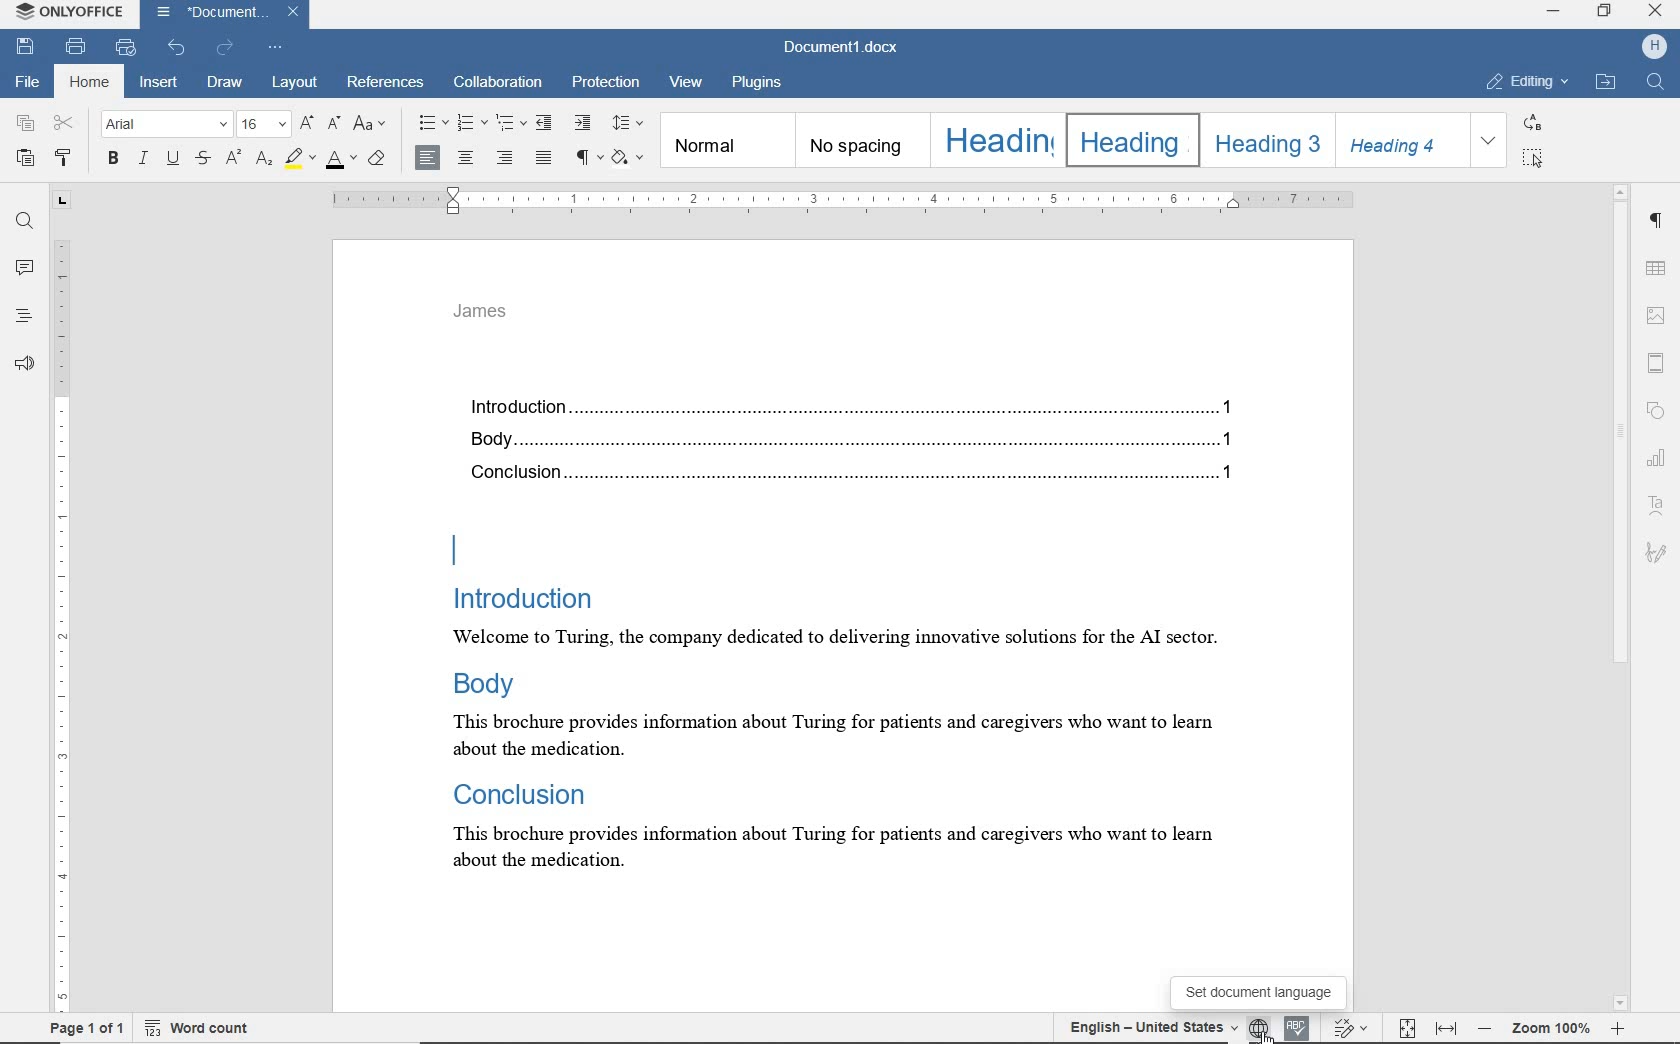 This screenshot has height=1044, width=1680. What do you see at coordinates (1490, 141) in the screenshot?
I see `EXPAND` at bounding box center [1490, 141].